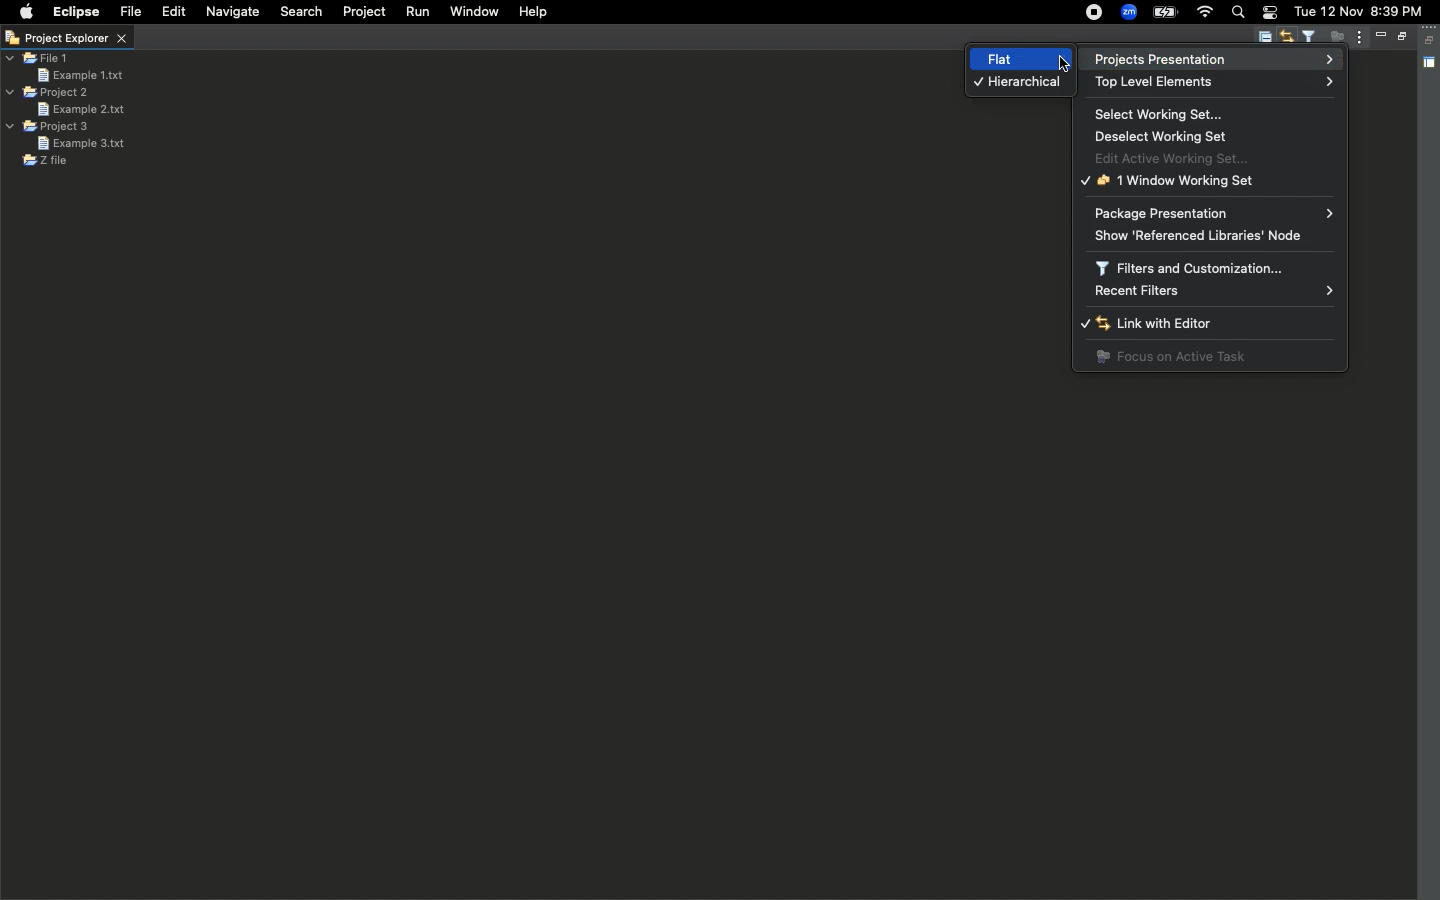  I want to click on Navigate, so click(232, 12).